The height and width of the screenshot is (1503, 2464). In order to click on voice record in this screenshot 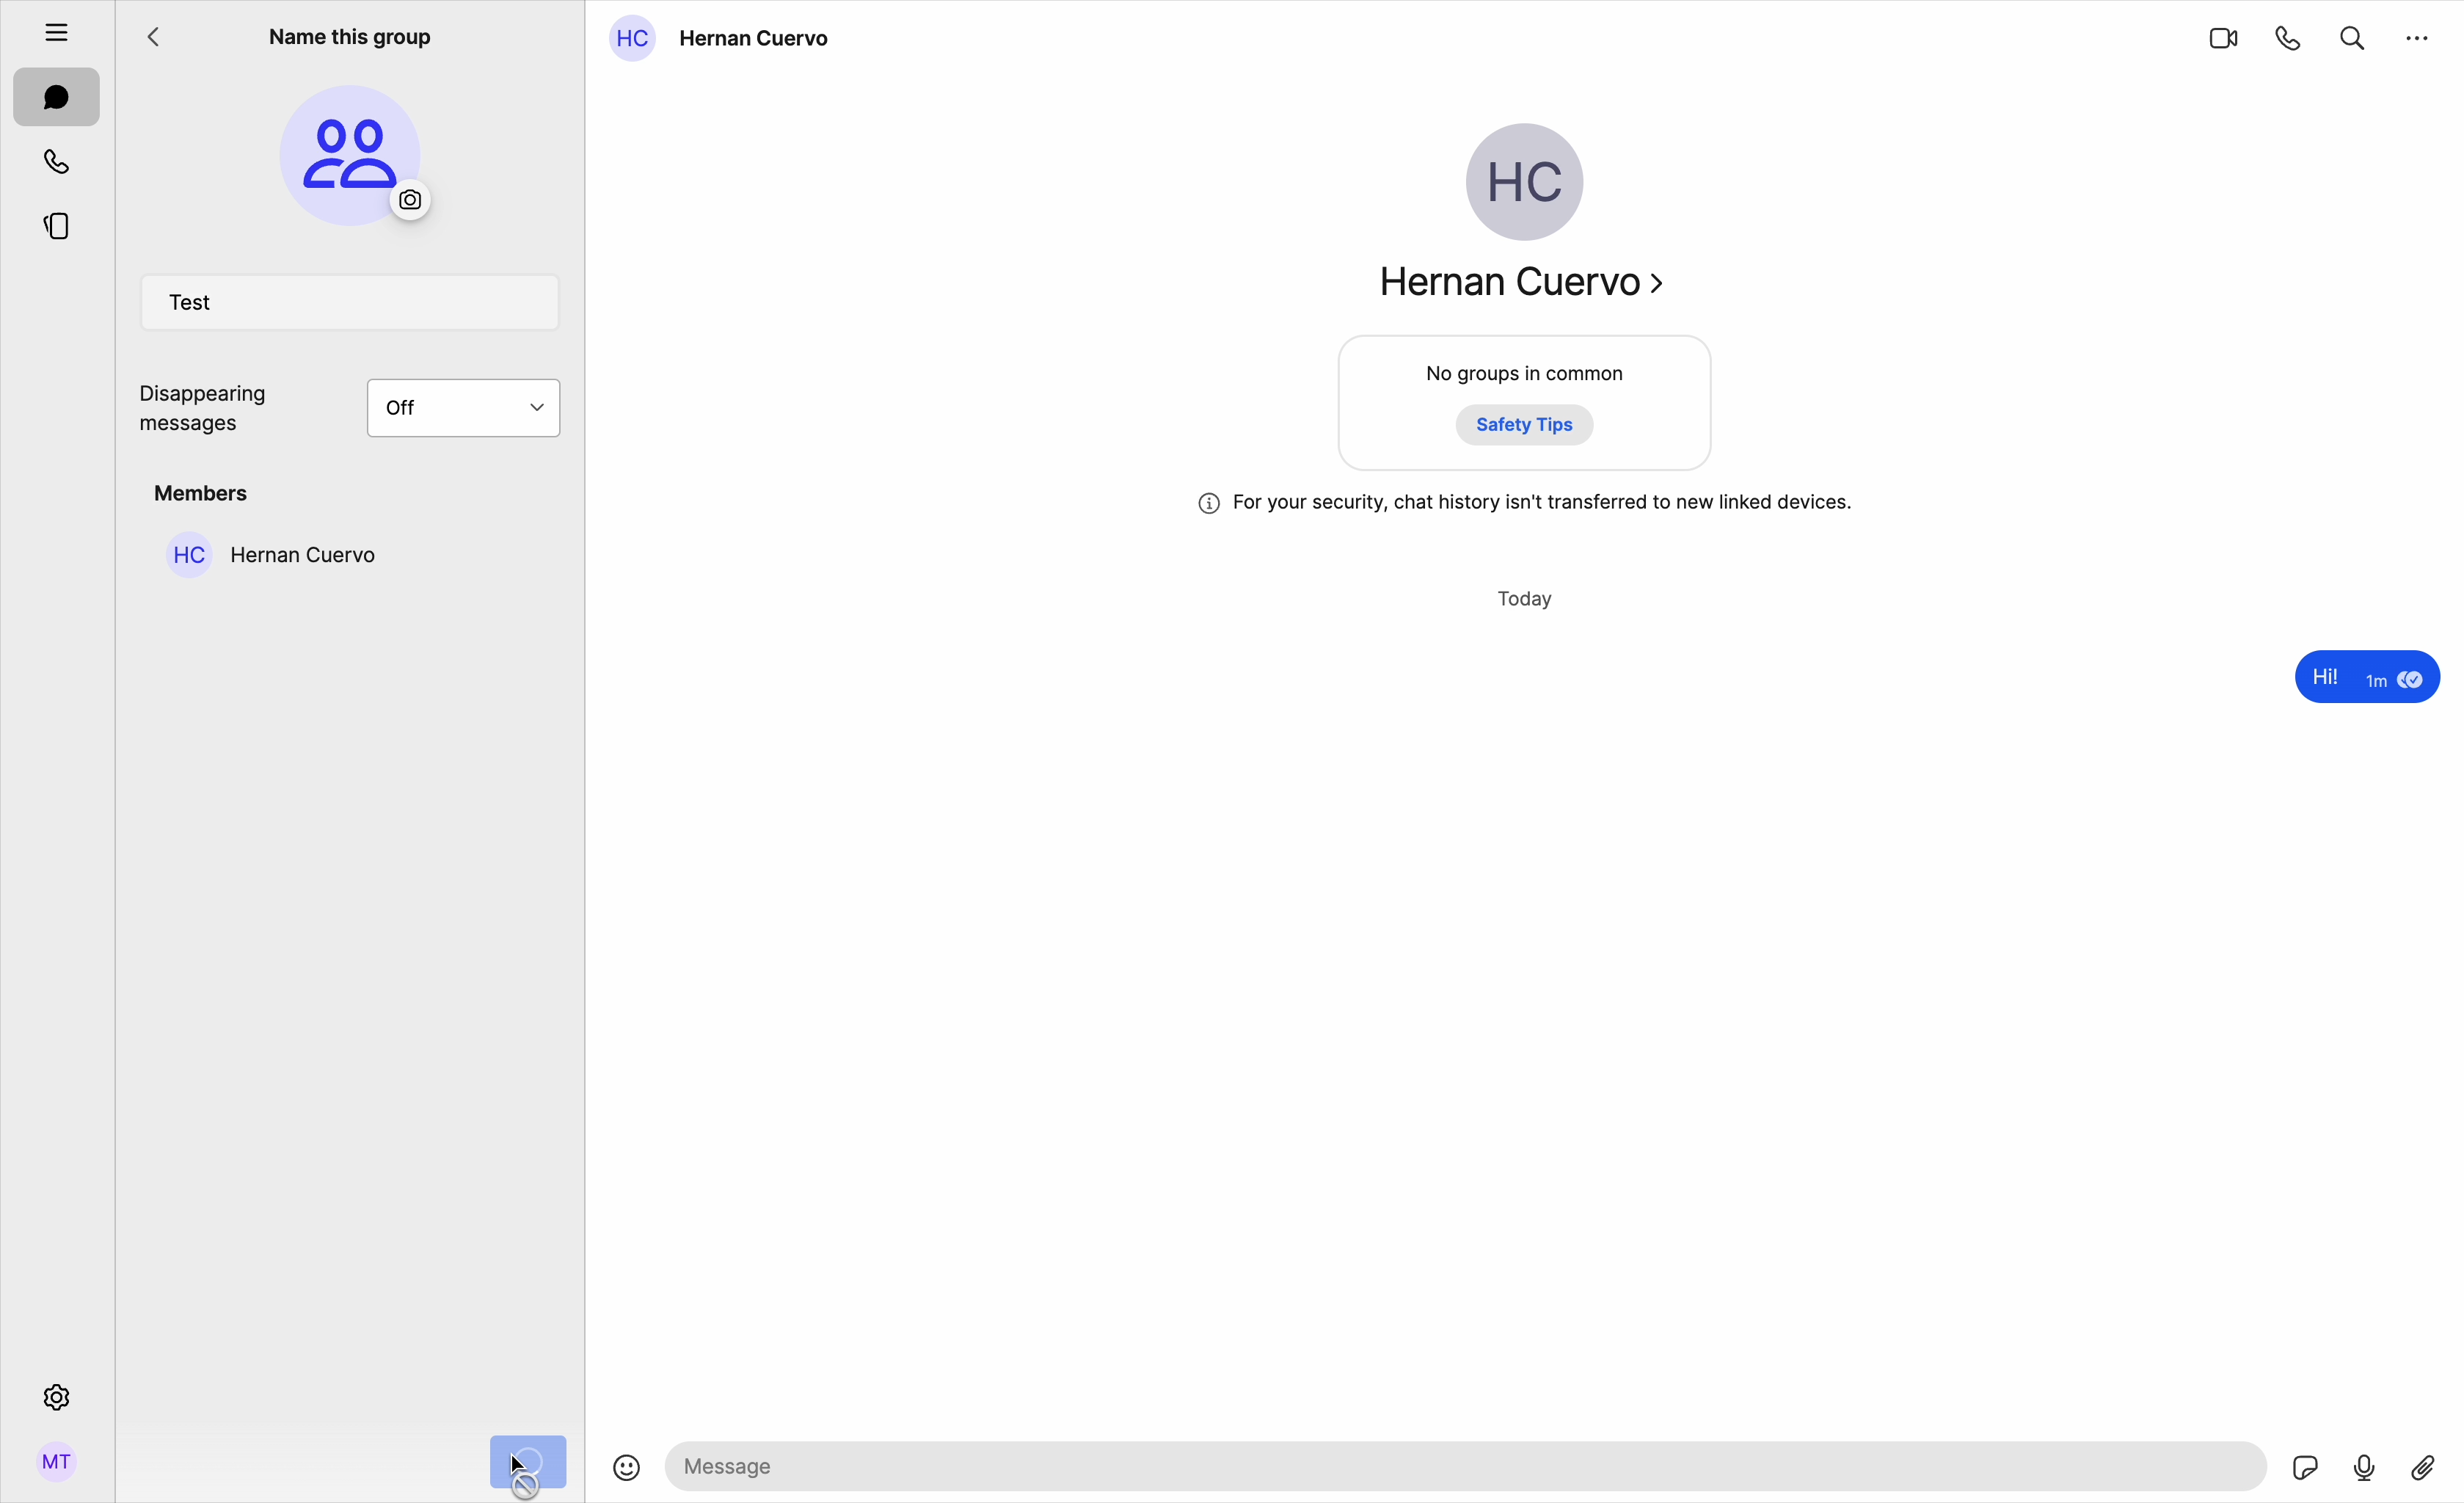, I will do `click(2365, 1465)`.